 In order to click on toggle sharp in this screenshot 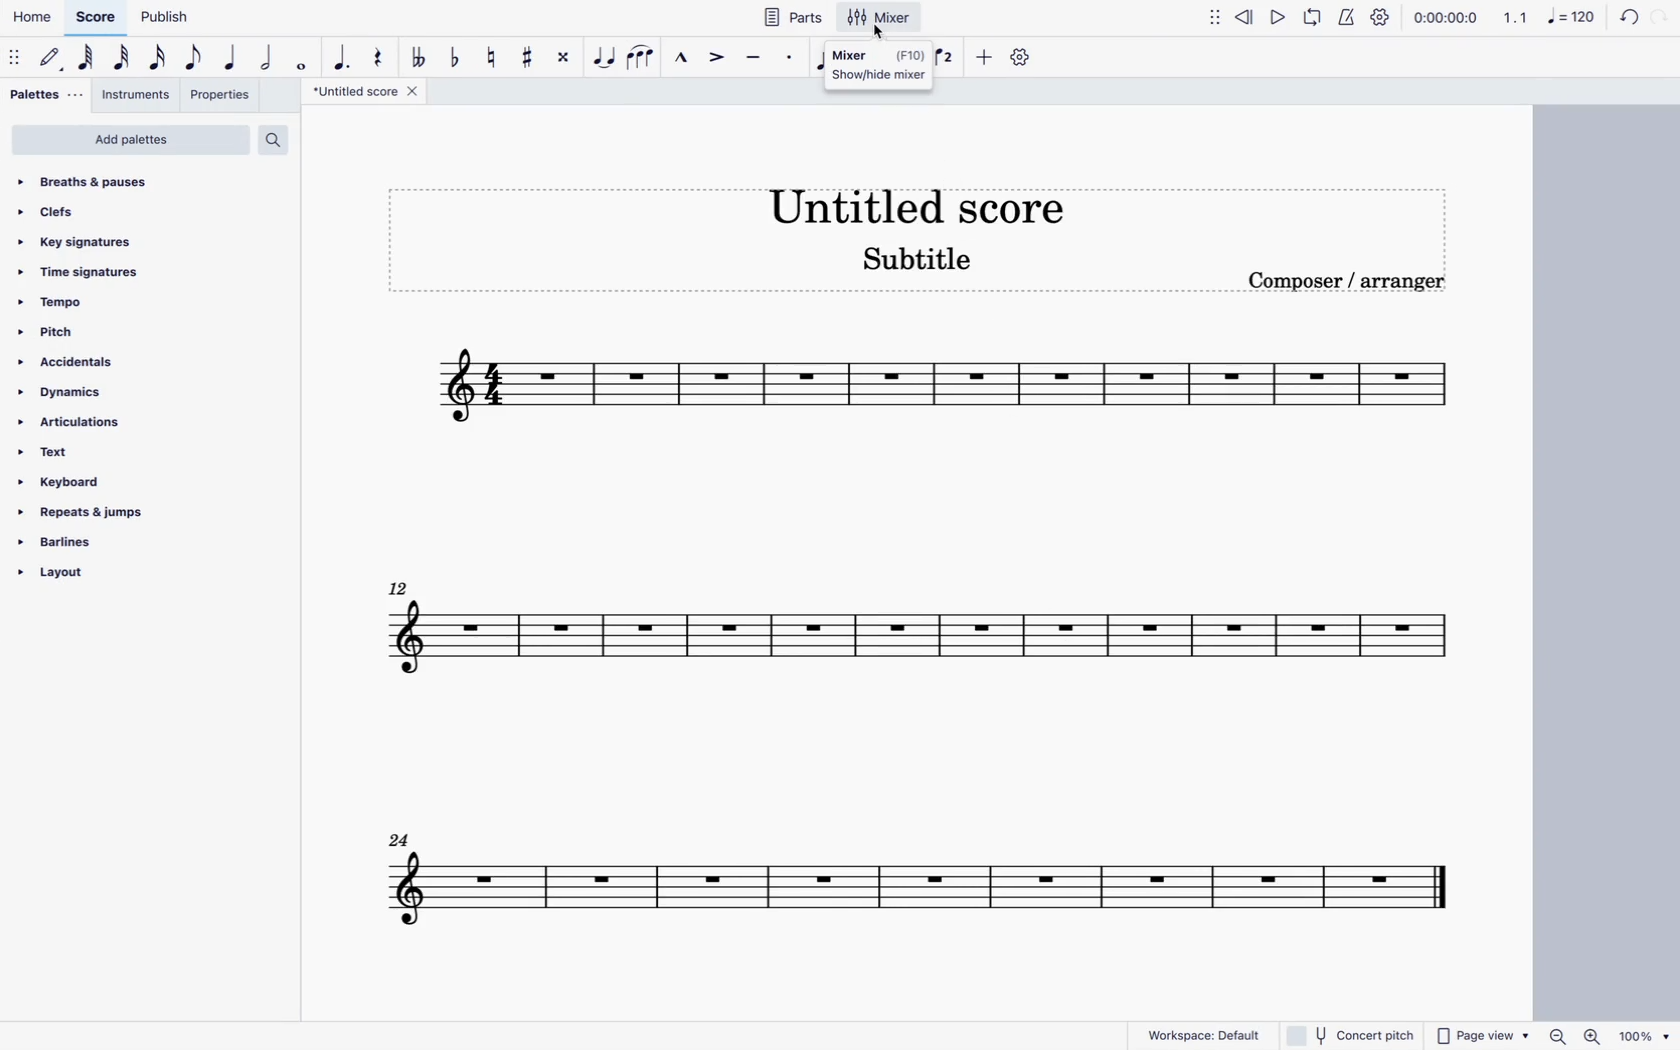, I will do `click(531, 55)`.